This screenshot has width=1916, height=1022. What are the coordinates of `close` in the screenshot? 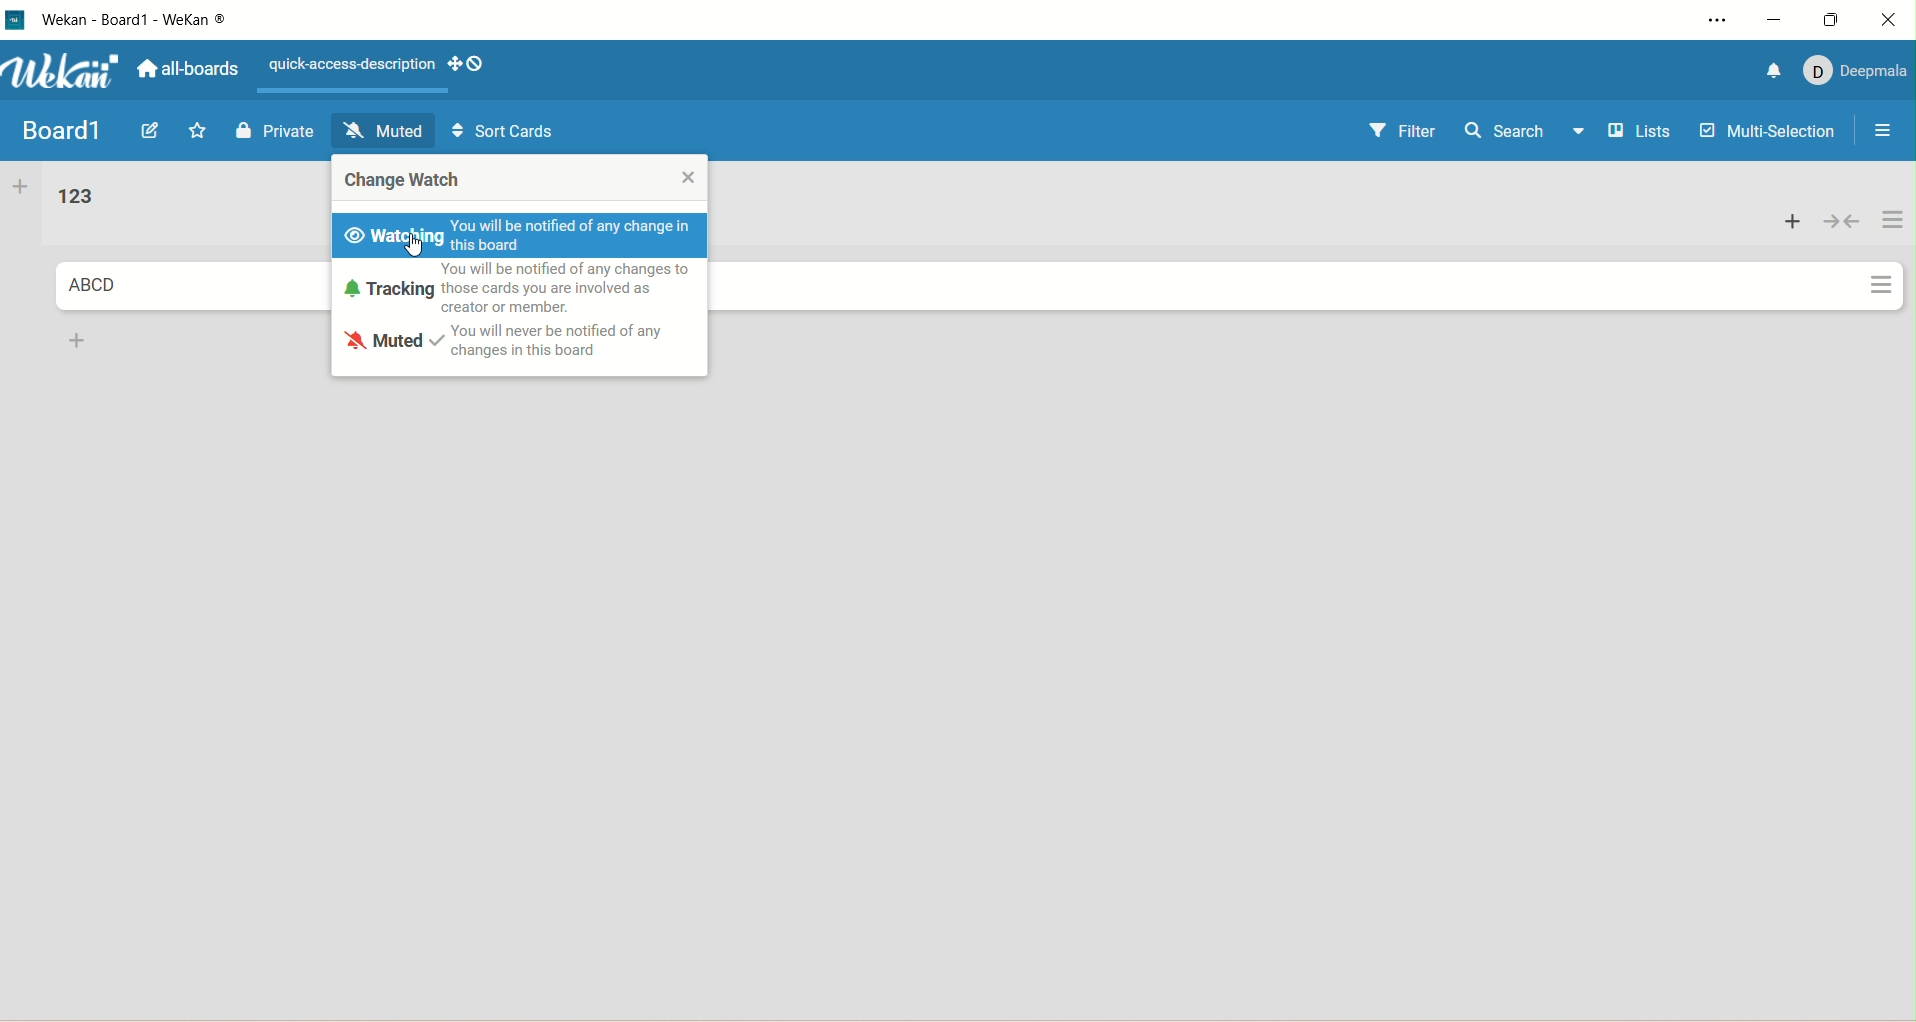 It's located at (688, 177).